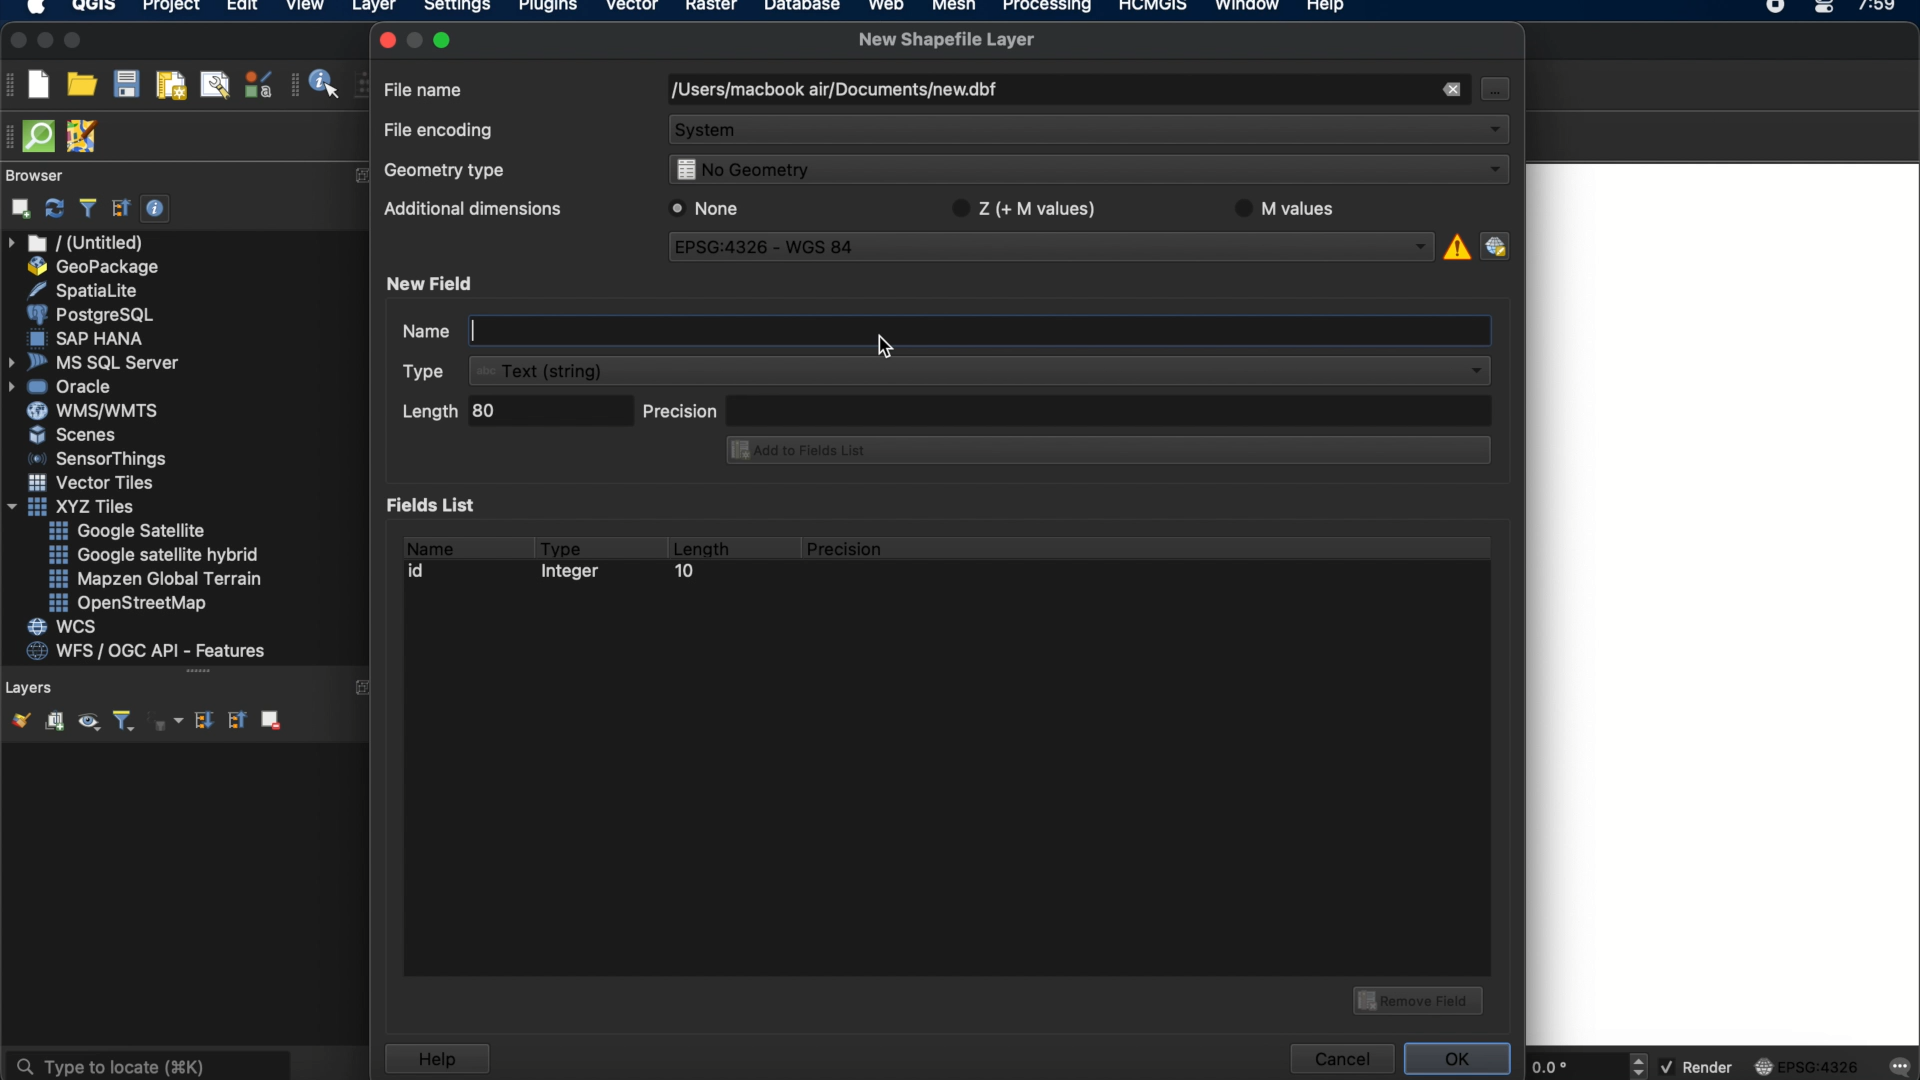  Describe the element at coordinates (1028, 206) in the screenshot. I see `Z (+ M values)` at that location.